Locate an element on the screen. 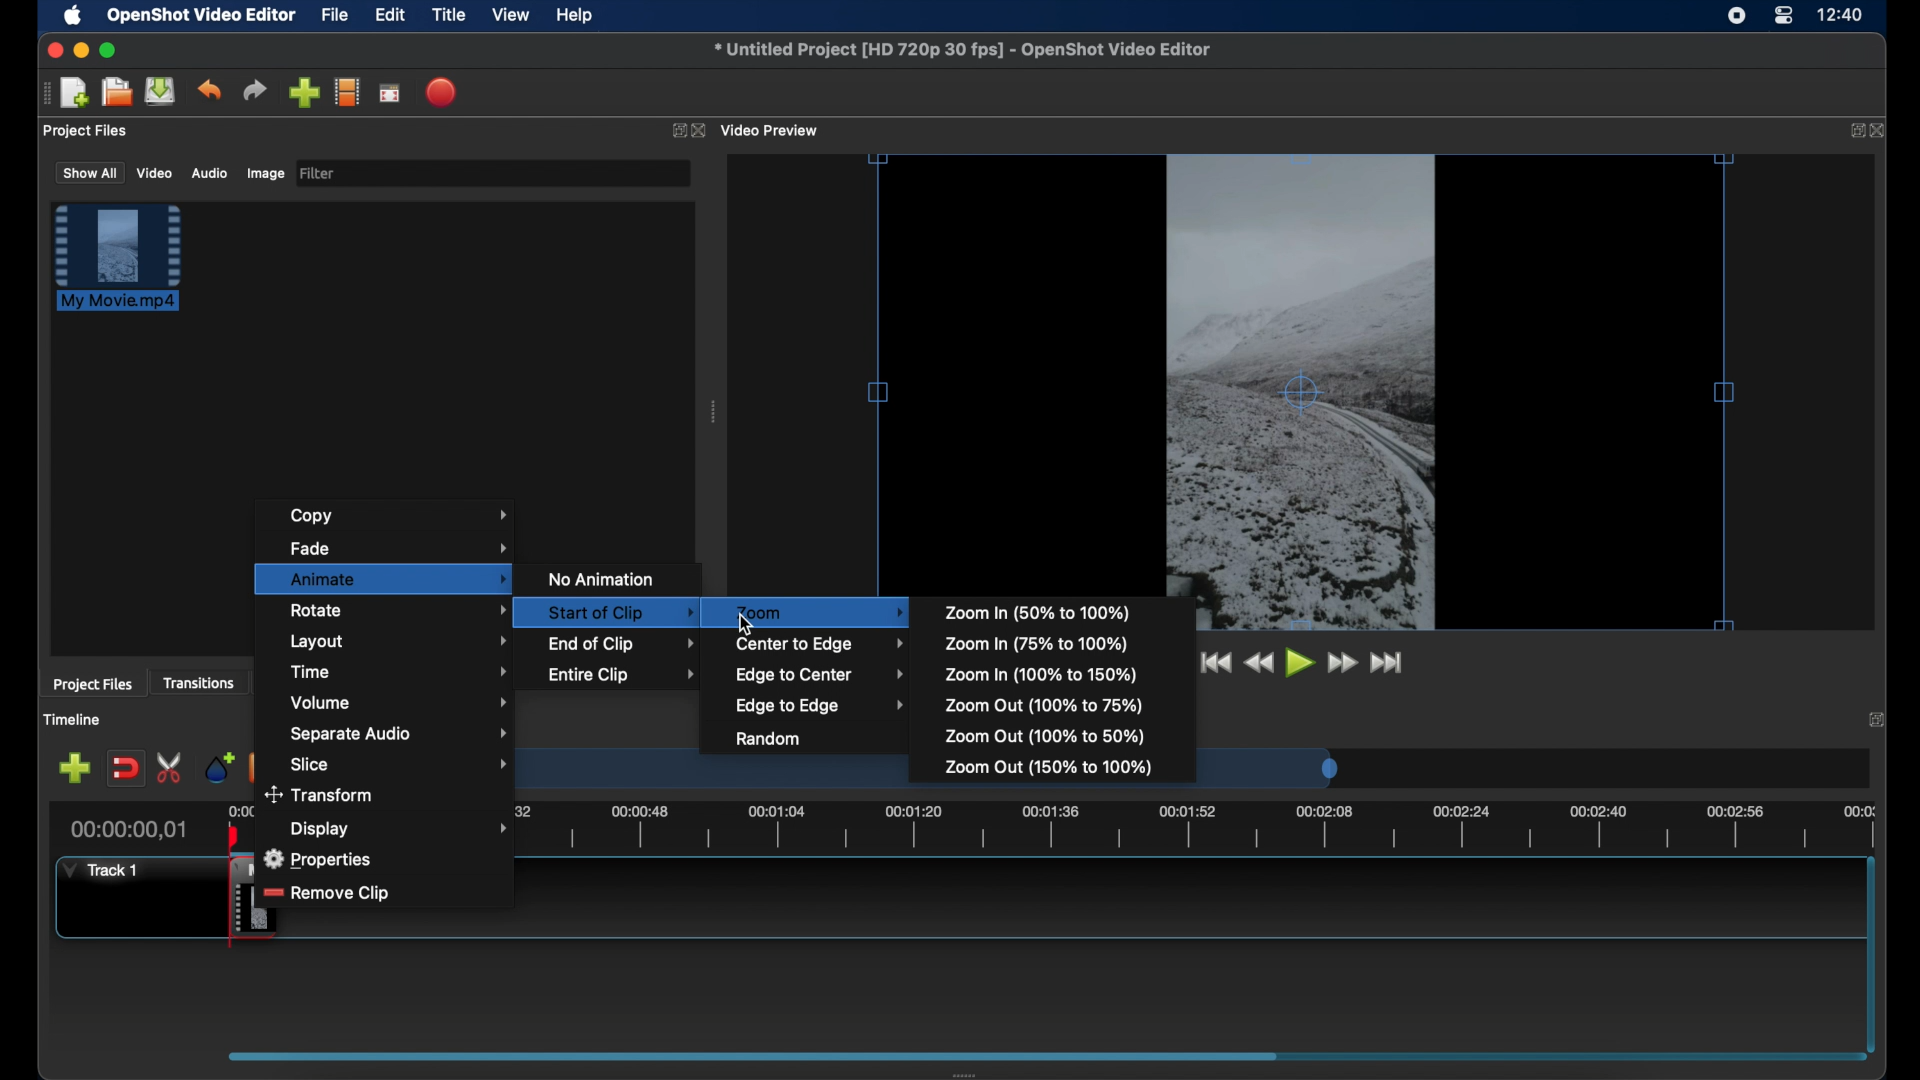  redo is located at coordinates (255, 91).